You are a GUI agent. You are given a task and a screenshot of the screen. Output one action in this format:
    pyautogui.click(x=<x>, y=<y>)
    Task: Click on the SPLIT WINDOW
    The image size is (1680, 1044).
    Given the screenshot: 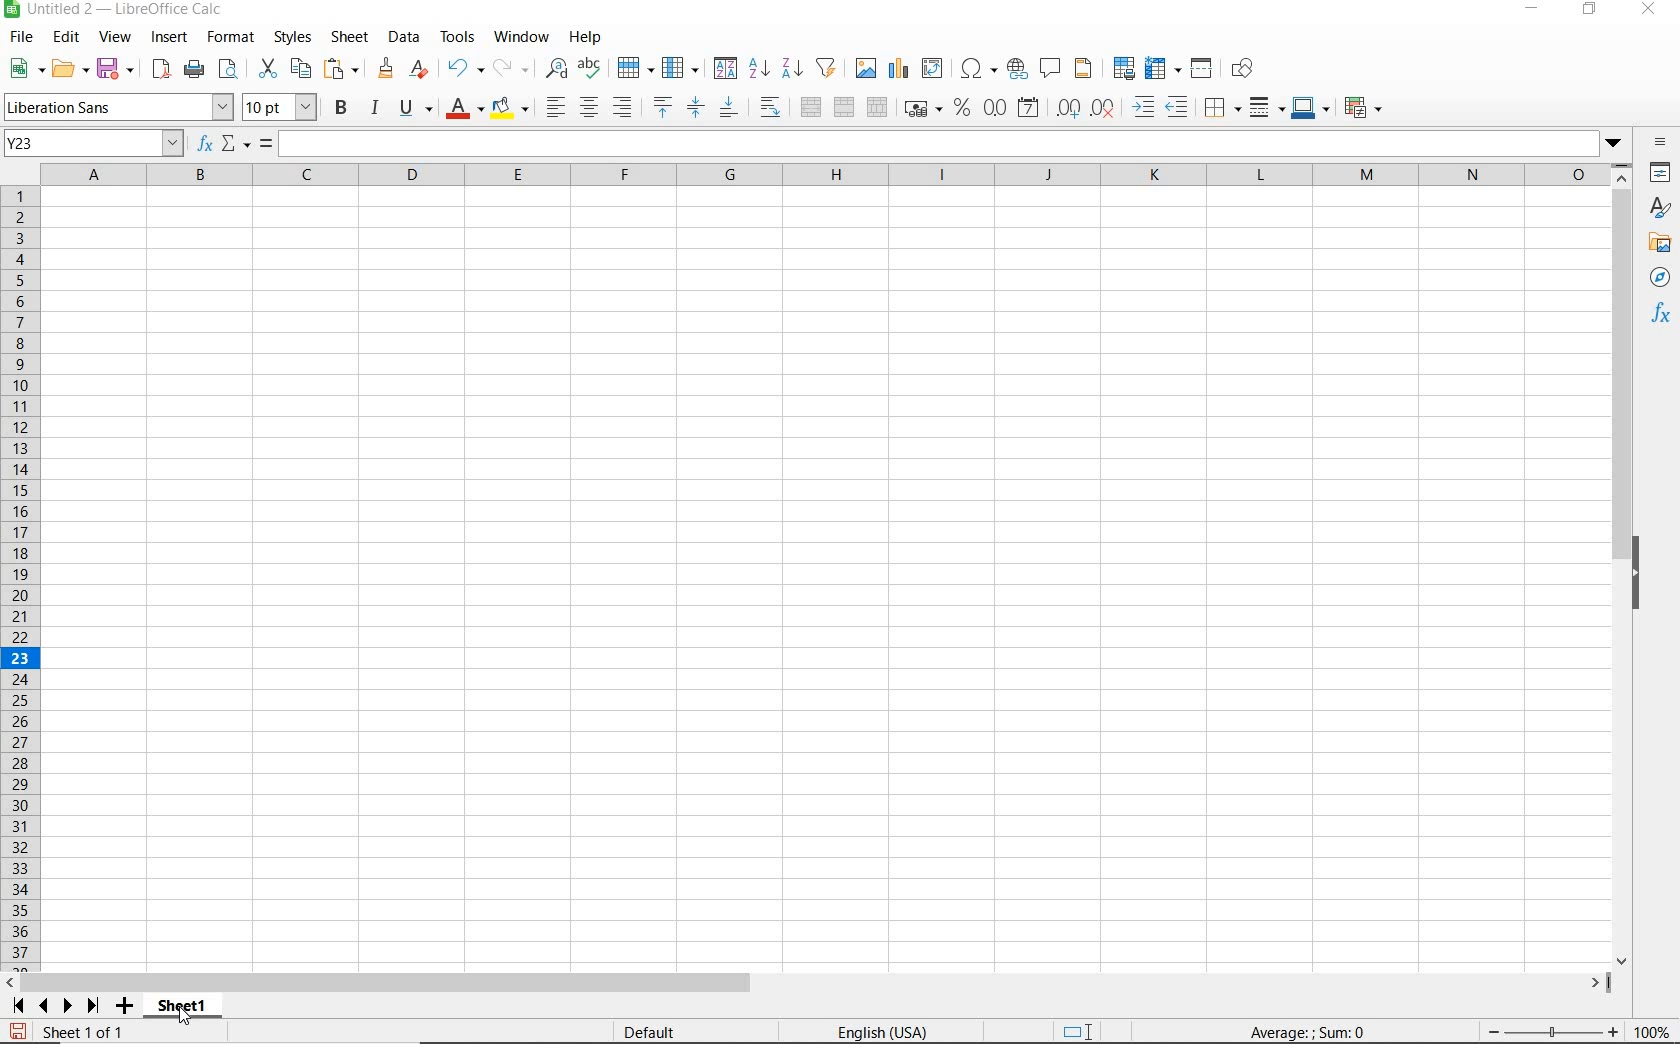 What is the action you would take?
    pyautogui.click(x=1204, y=67)
    